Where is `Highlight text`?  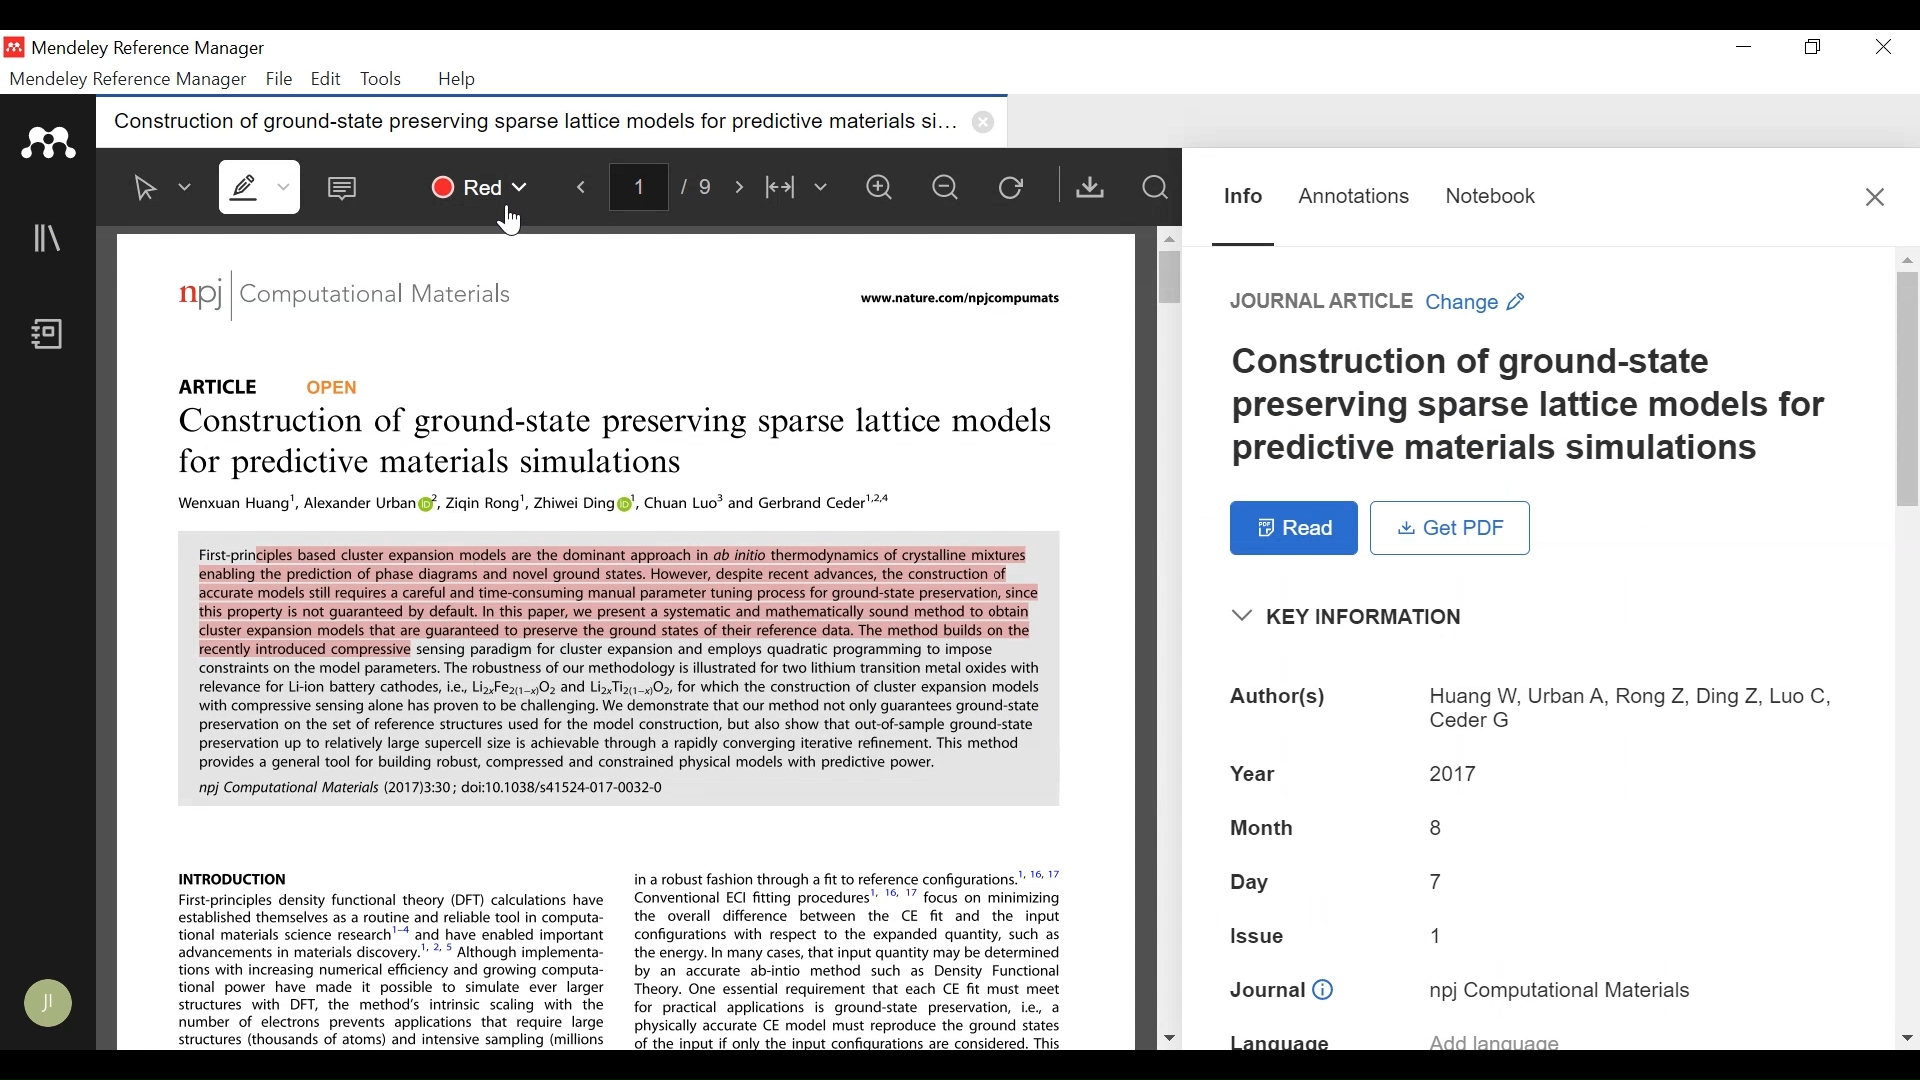 Highlight text is located at coordinates (260, 187).